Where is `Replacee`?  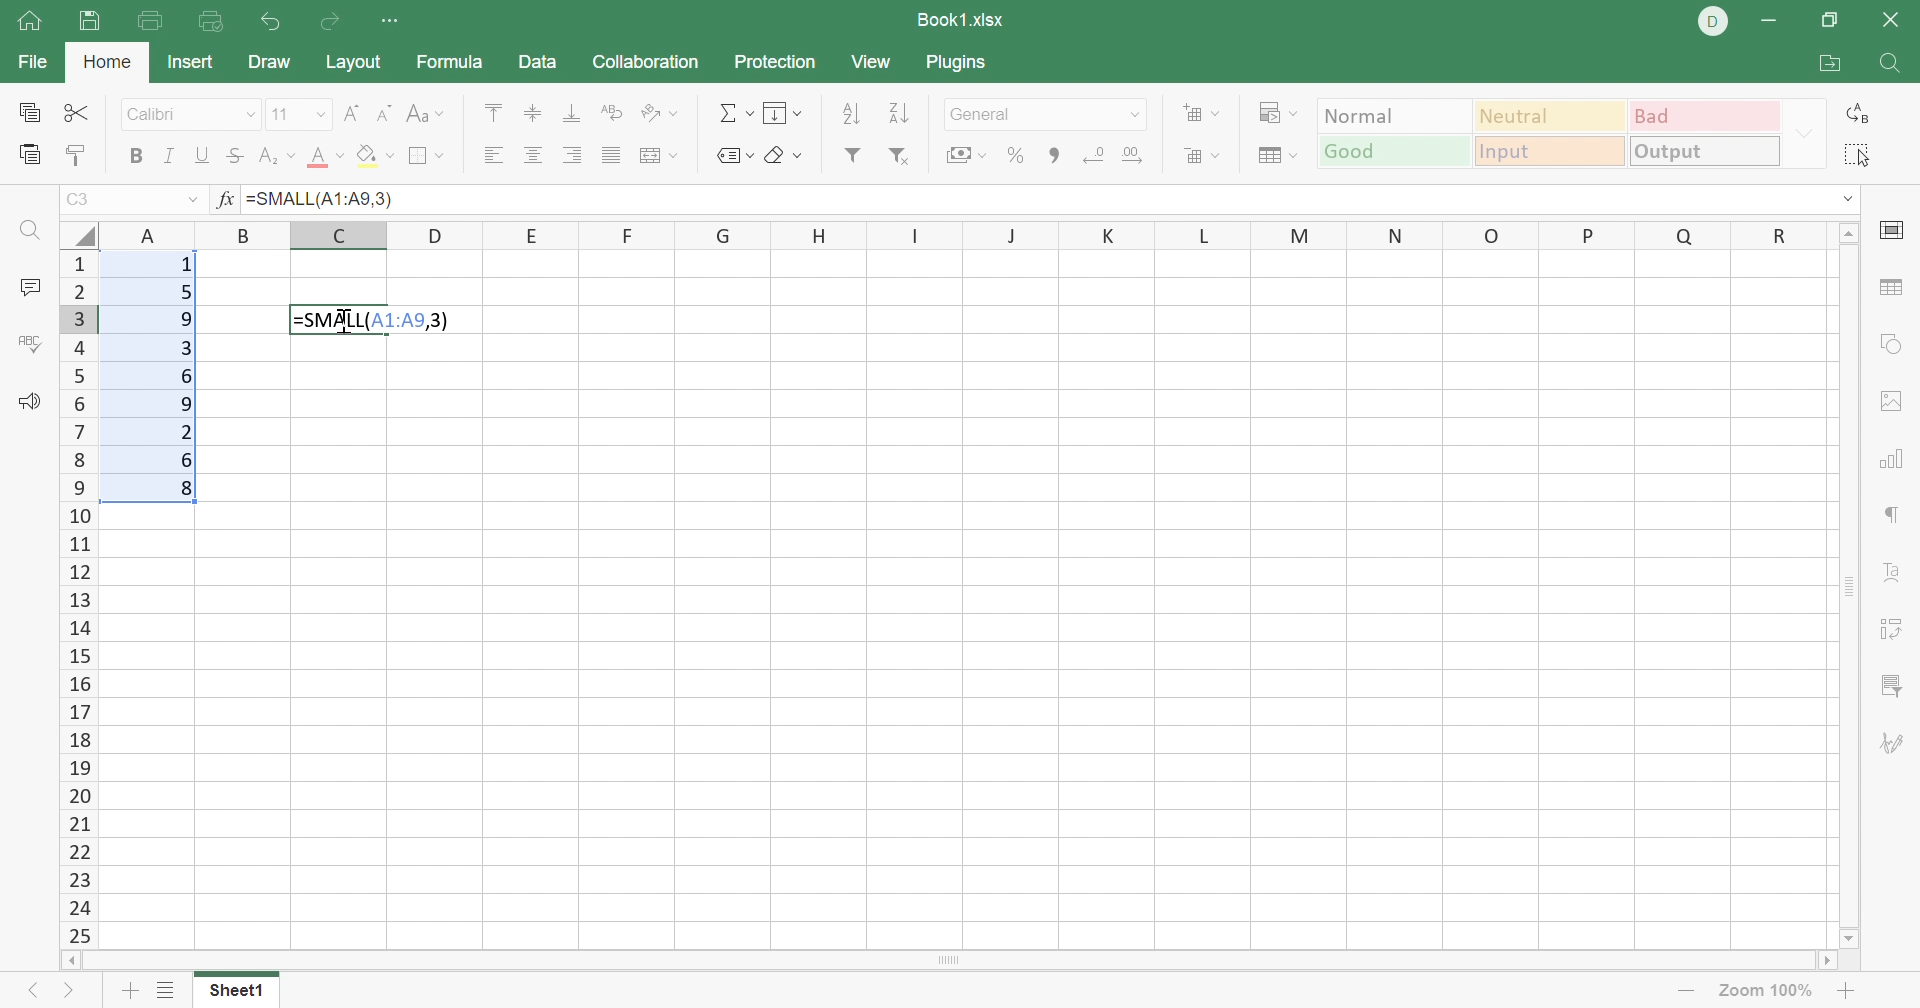 Replacee is located at coordinates (1860, 113).